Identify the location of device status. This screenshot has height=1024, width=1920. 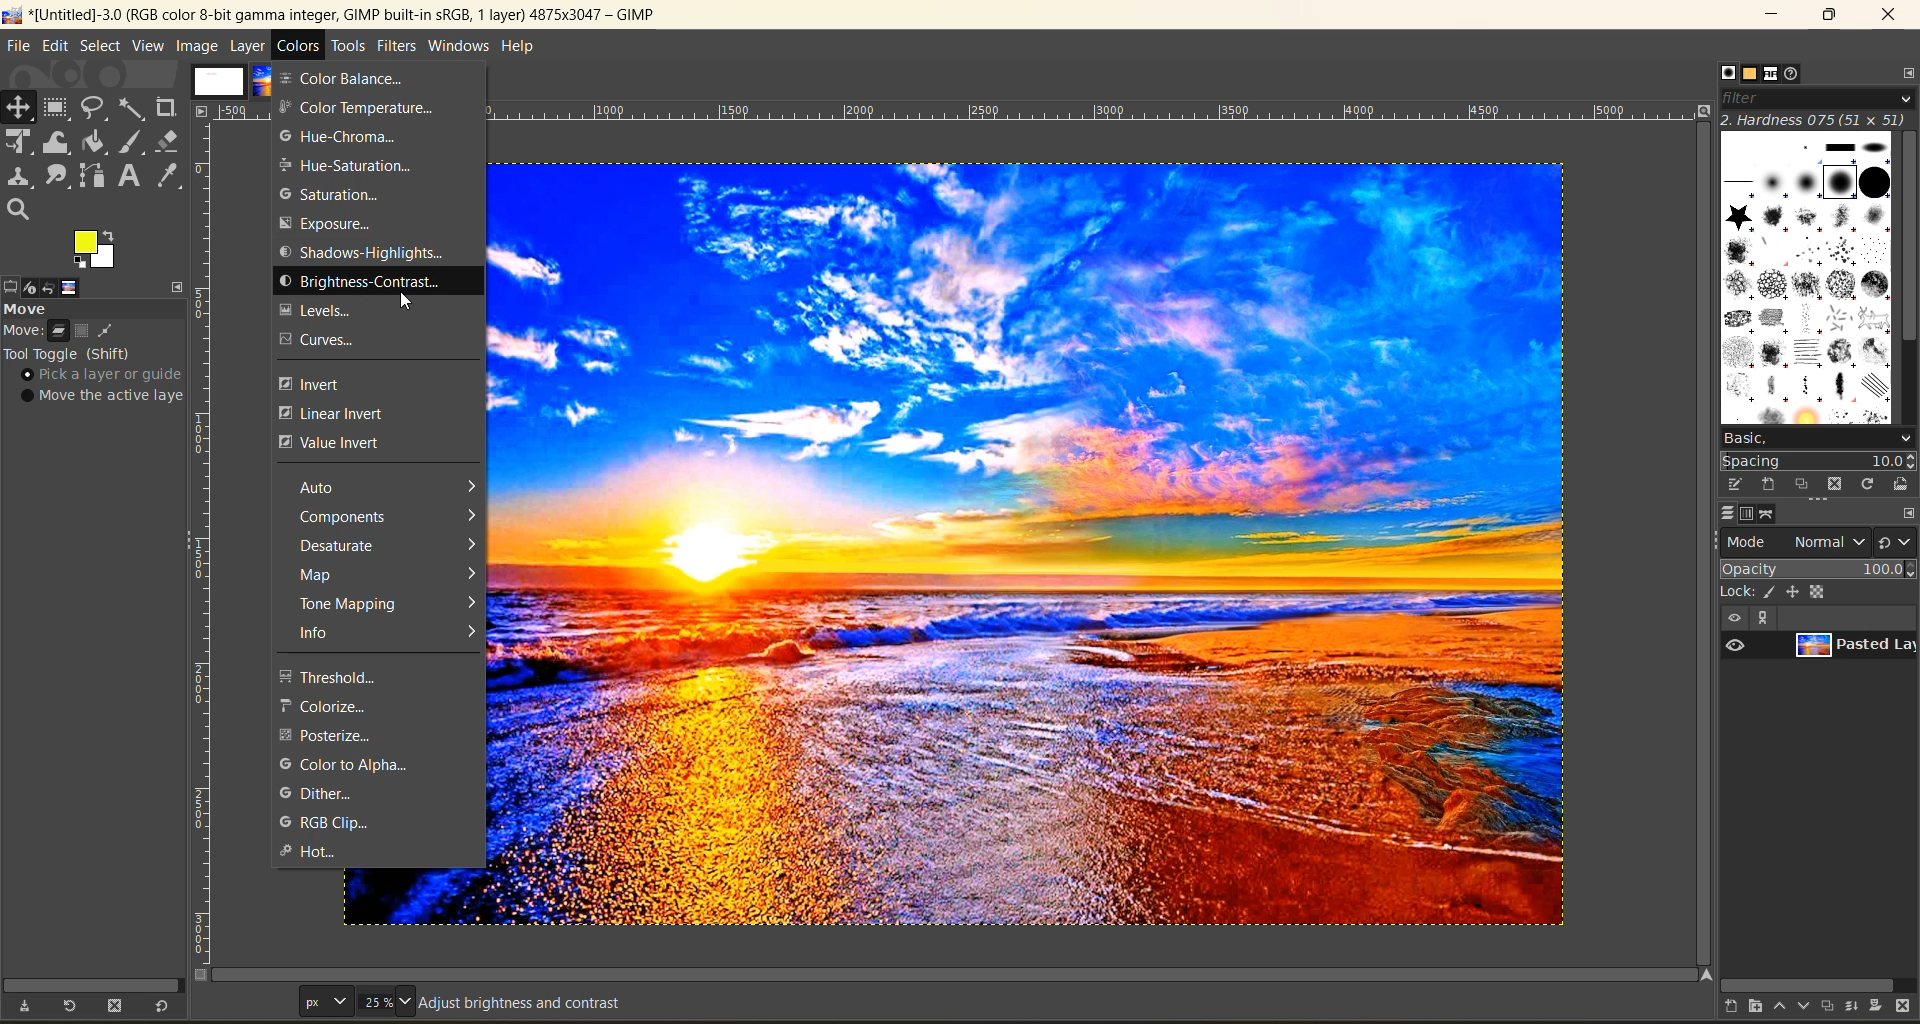
(27, 288).